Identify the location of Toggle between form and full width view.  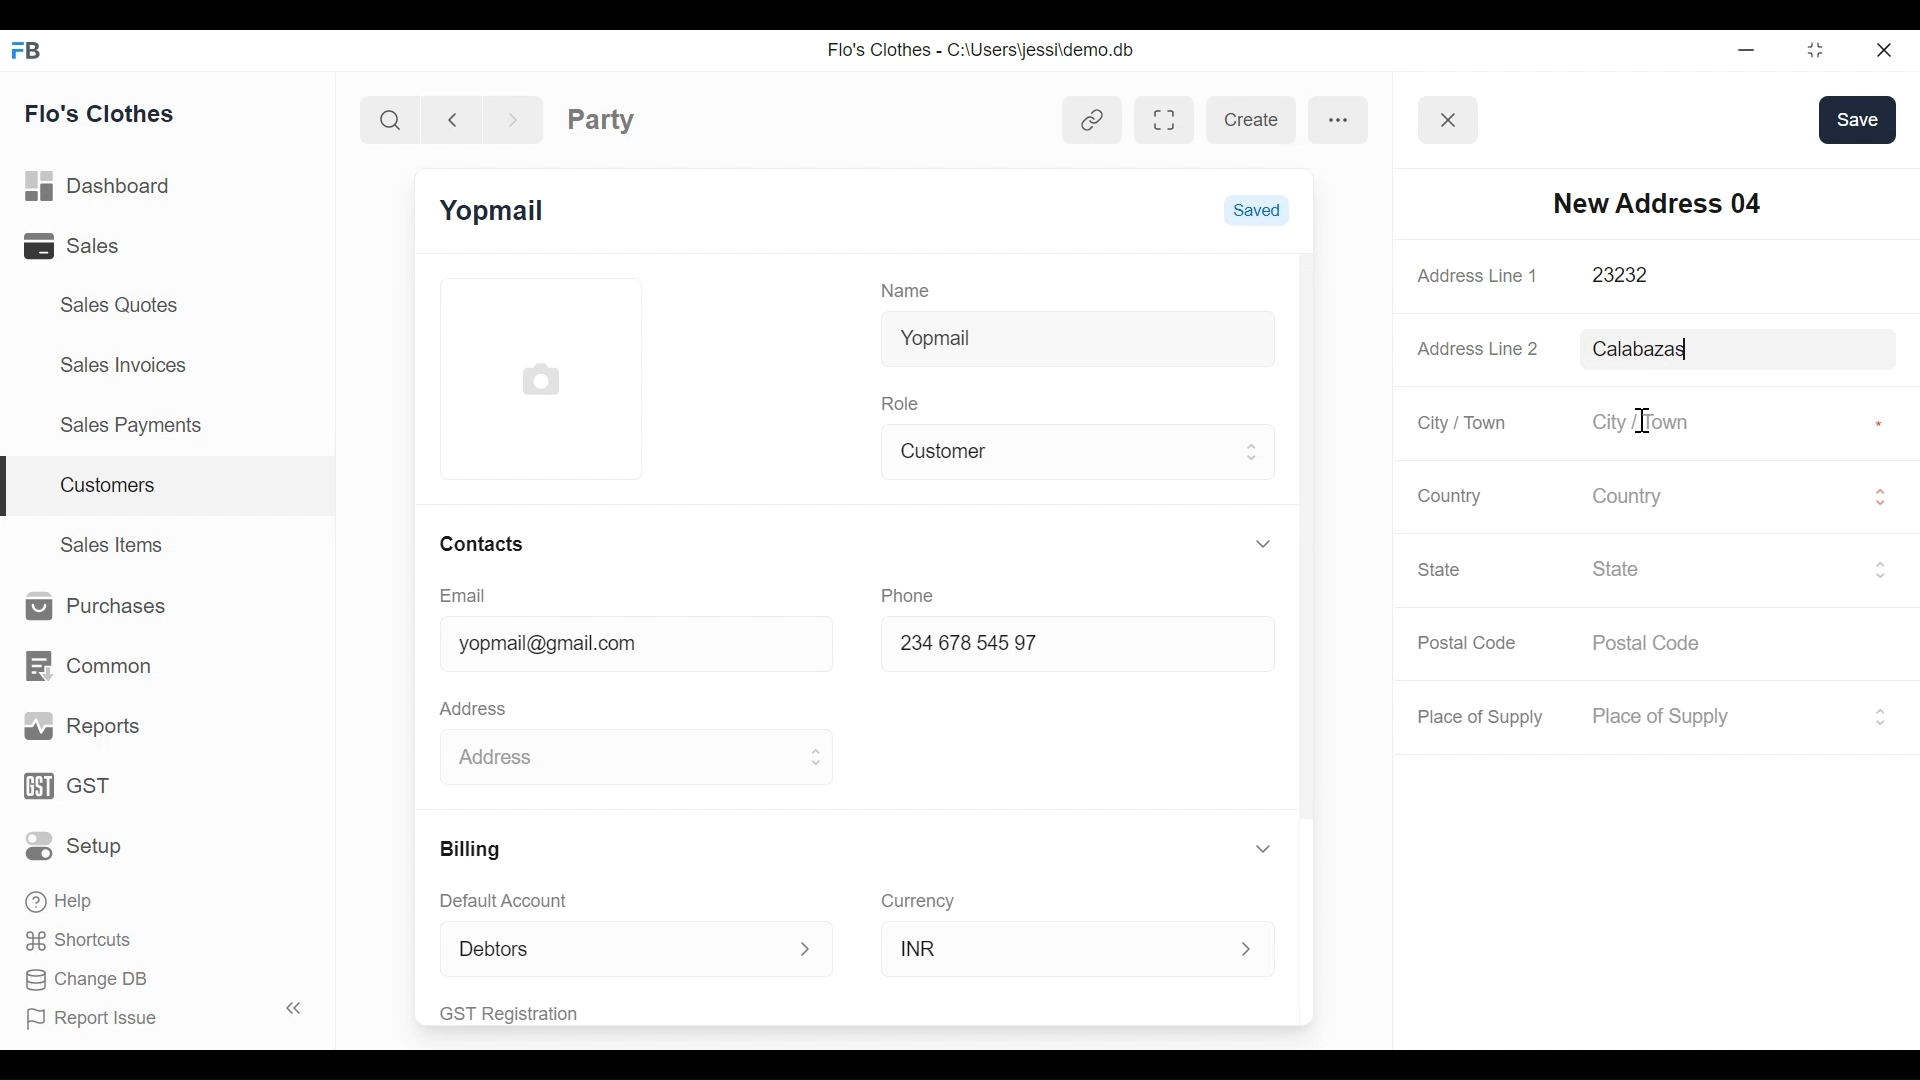
(1165, 120).